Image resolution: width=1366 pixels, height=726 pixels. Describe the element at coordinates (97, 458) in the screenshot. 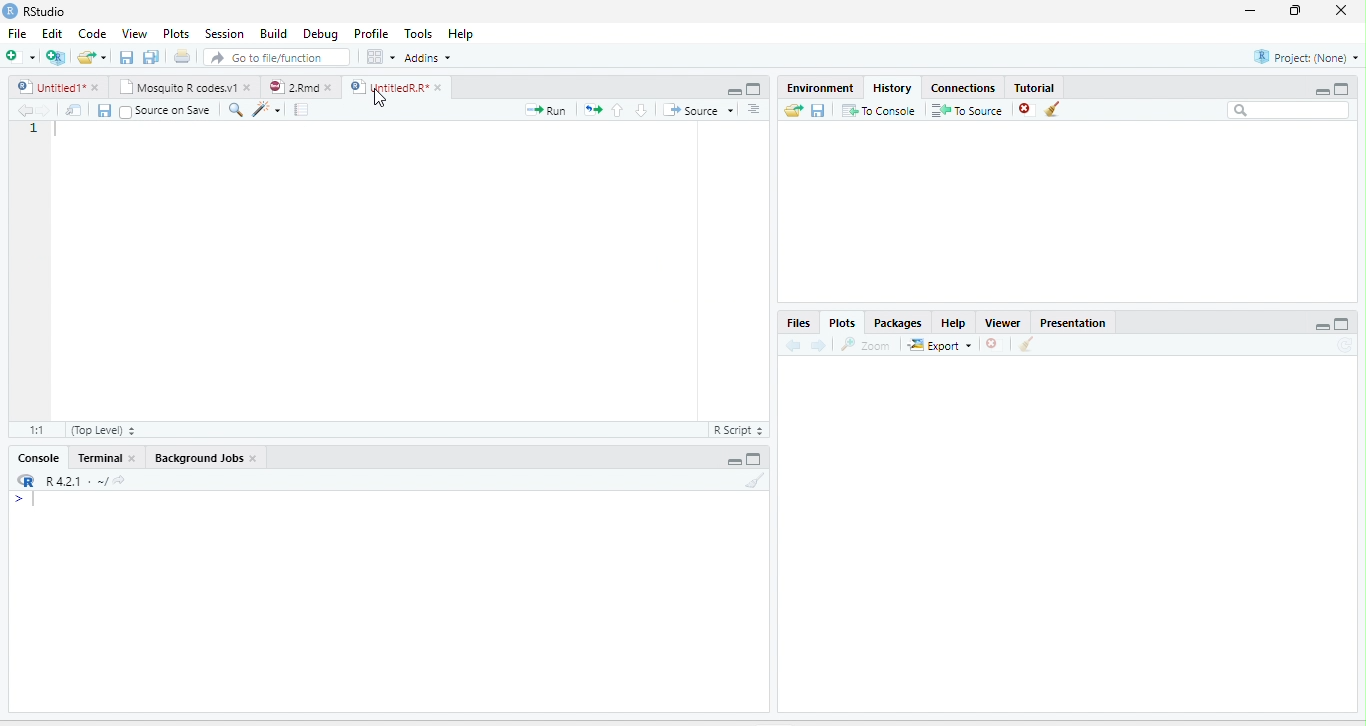

I see `Terminal` at that location.